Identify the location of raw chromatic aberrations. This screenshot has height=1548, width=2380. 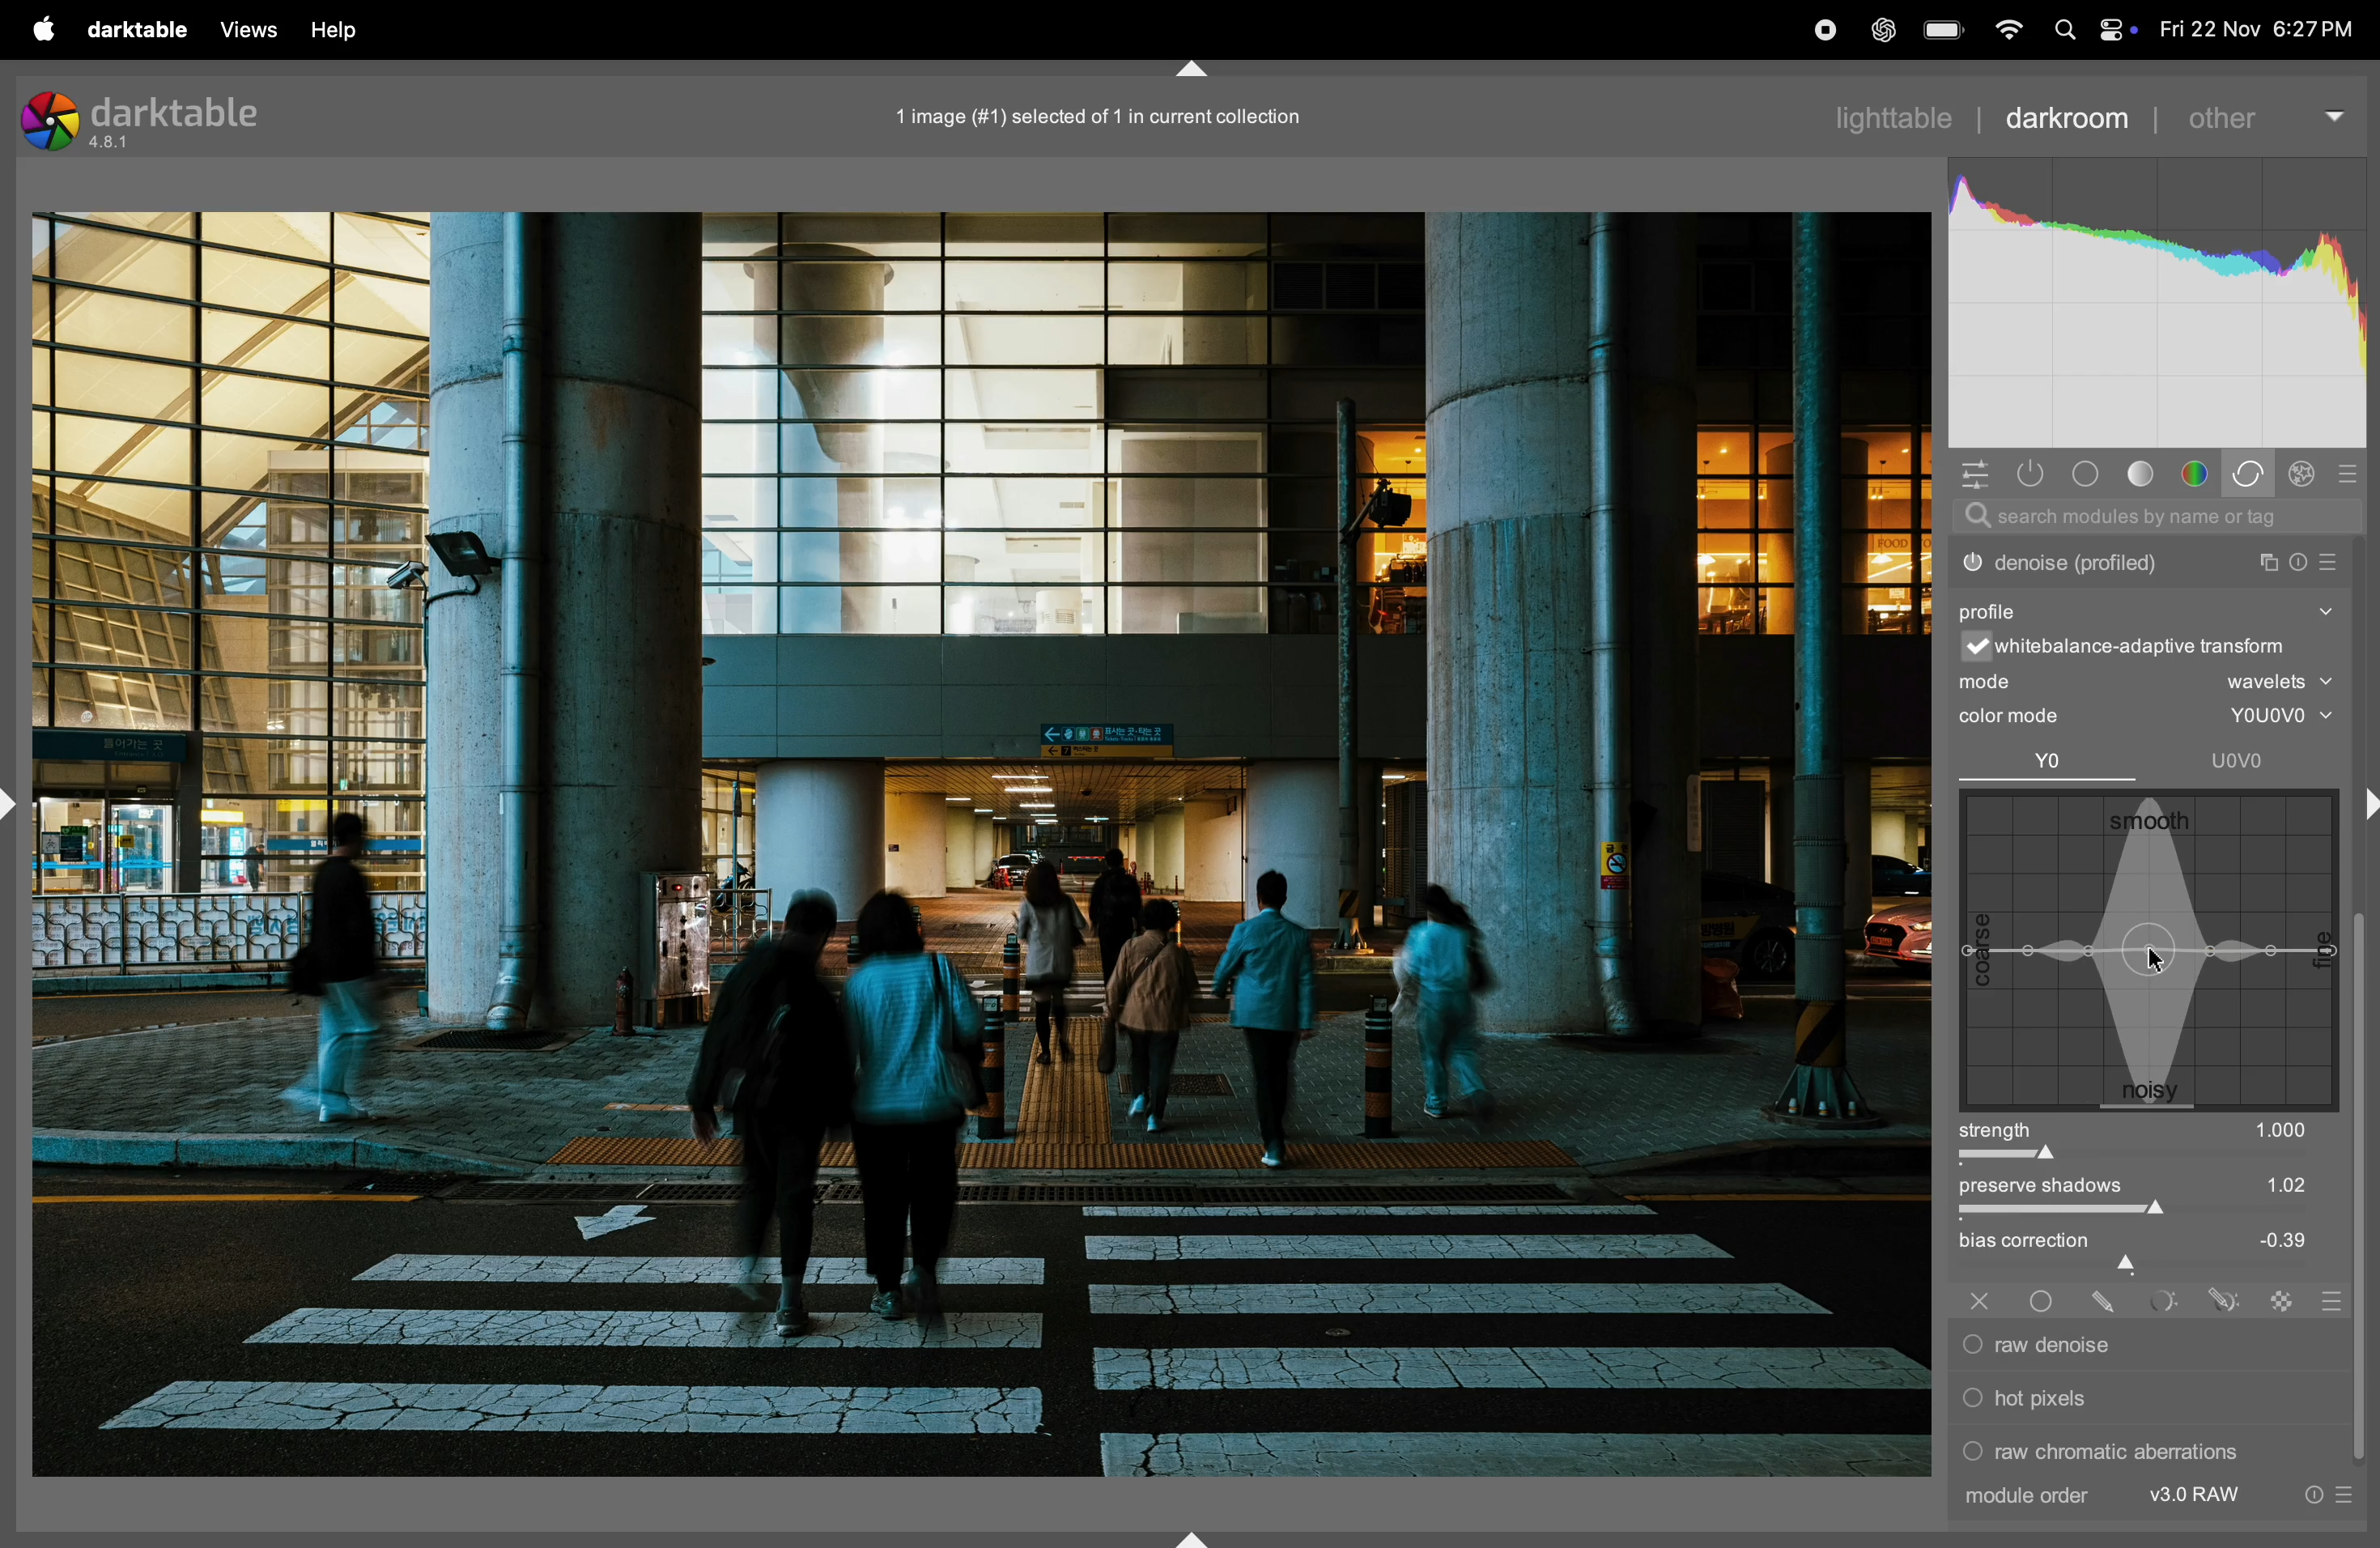
(2103, 1450).